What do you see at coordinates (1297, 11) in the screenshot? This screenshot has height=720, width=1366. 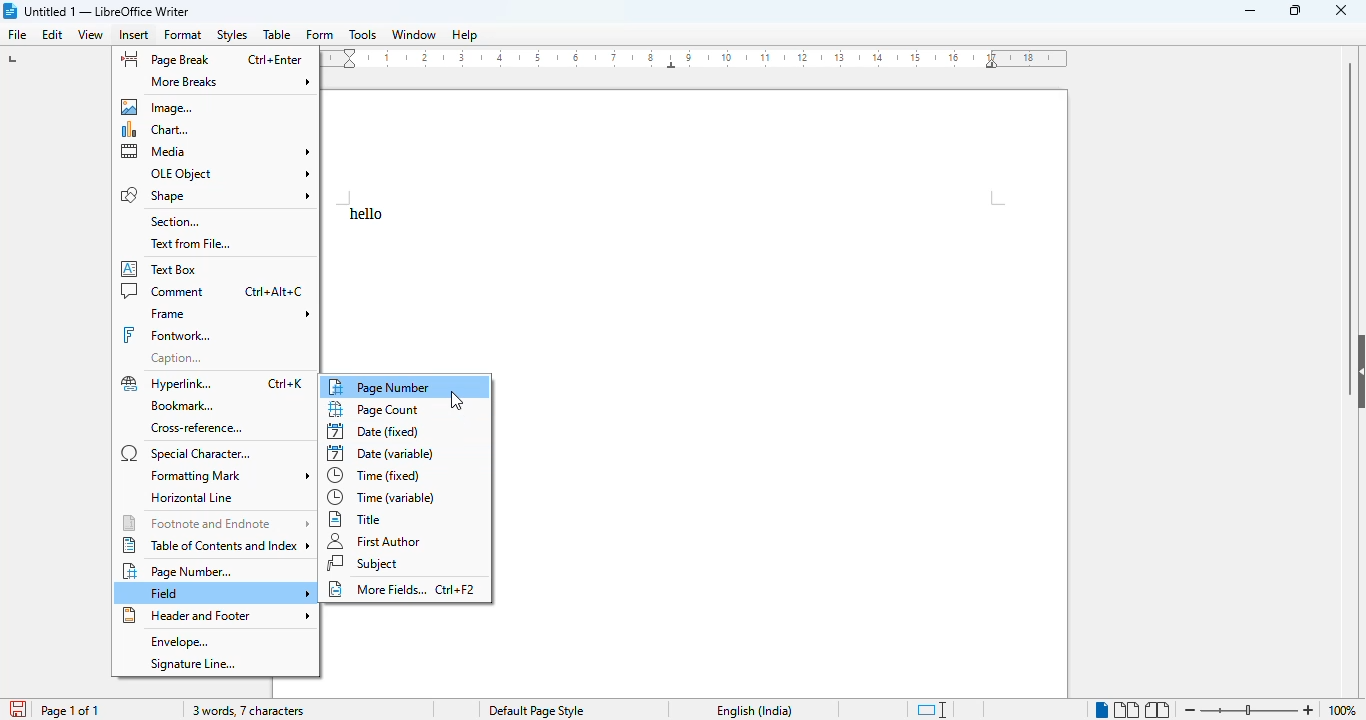 I see `maximize` at bounding box center [1297, 11].